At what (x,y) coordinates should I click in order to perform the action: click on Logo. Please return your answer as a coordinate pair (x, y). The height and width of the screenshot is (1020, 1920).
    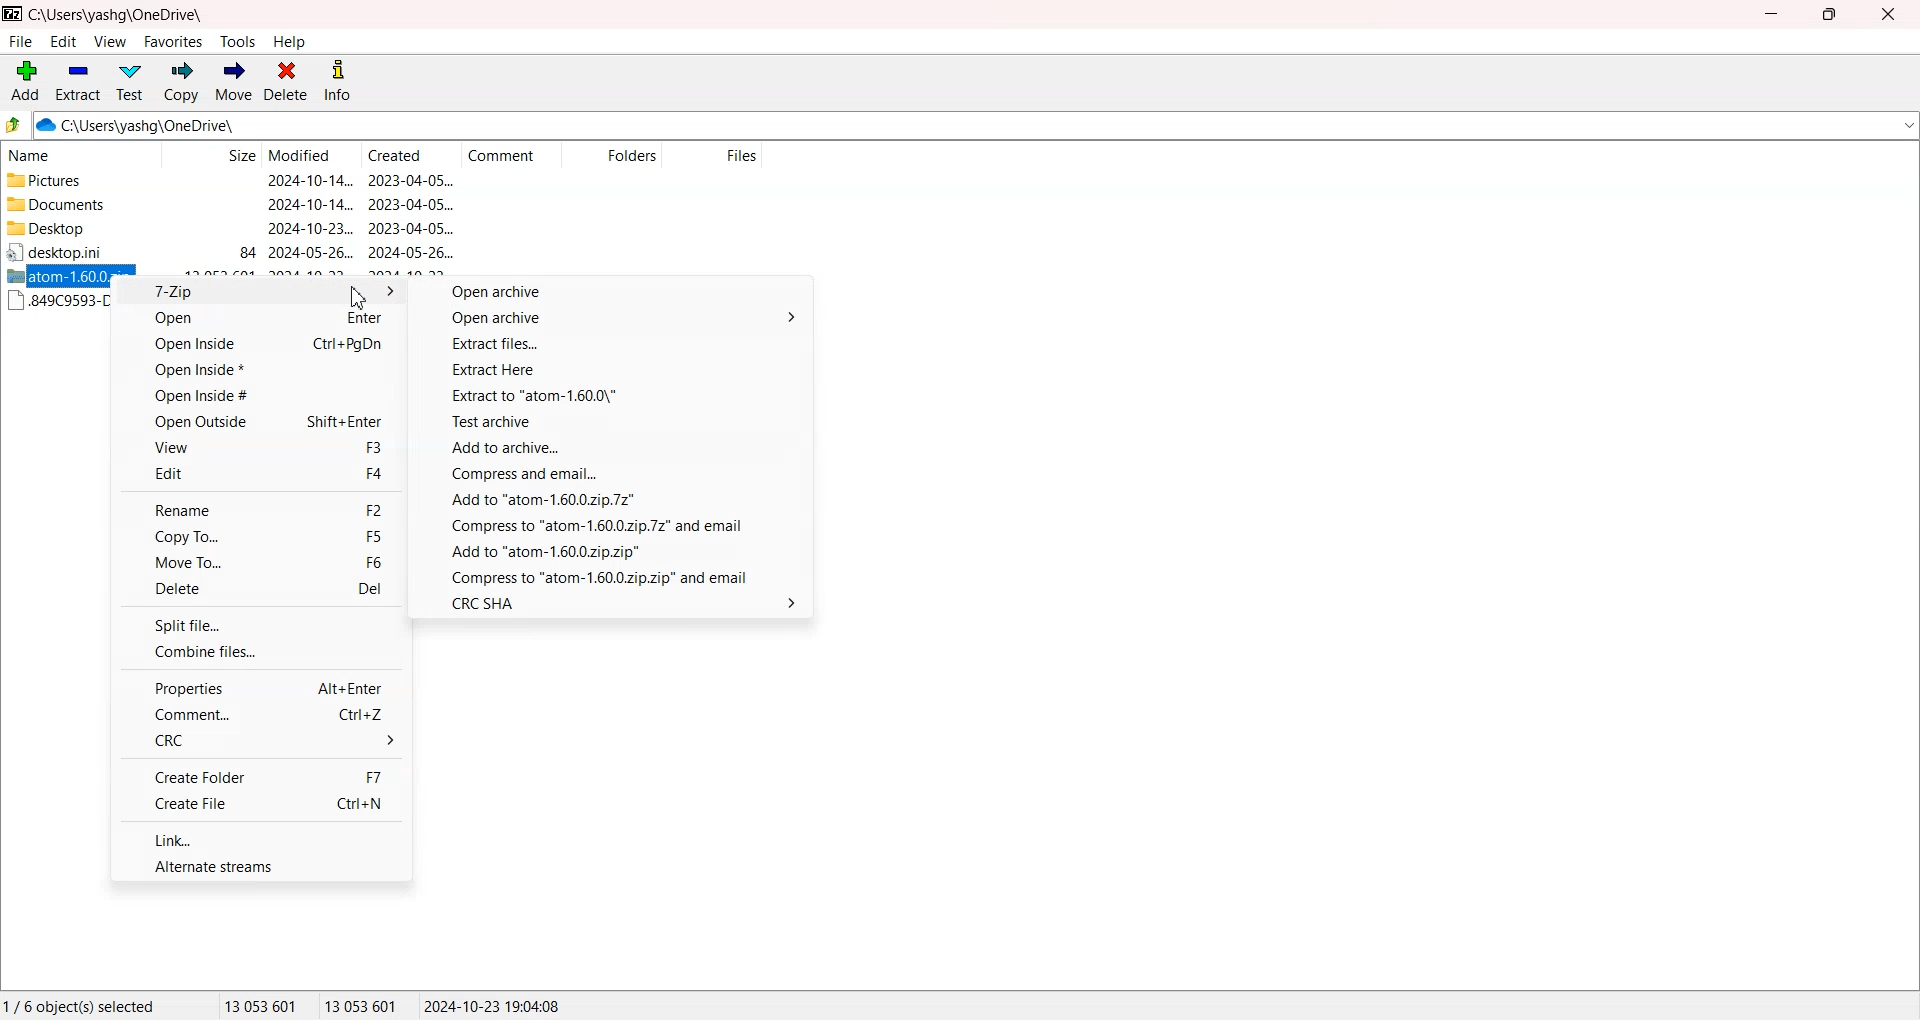
    Looking at the image, I should click on (13, 13).